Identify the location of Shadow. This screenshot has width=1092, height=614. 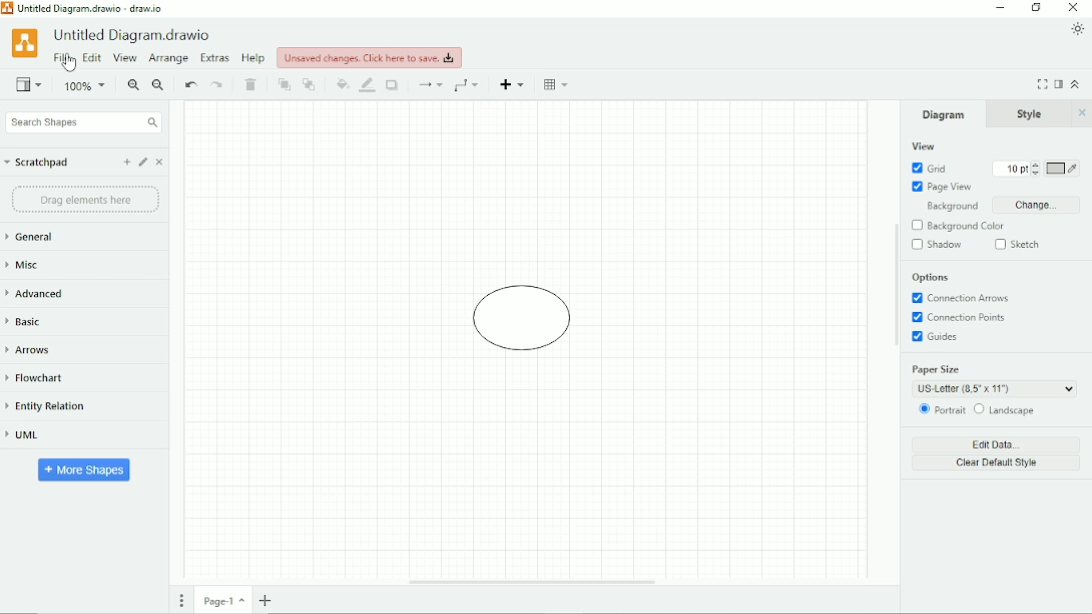
(938, 245).